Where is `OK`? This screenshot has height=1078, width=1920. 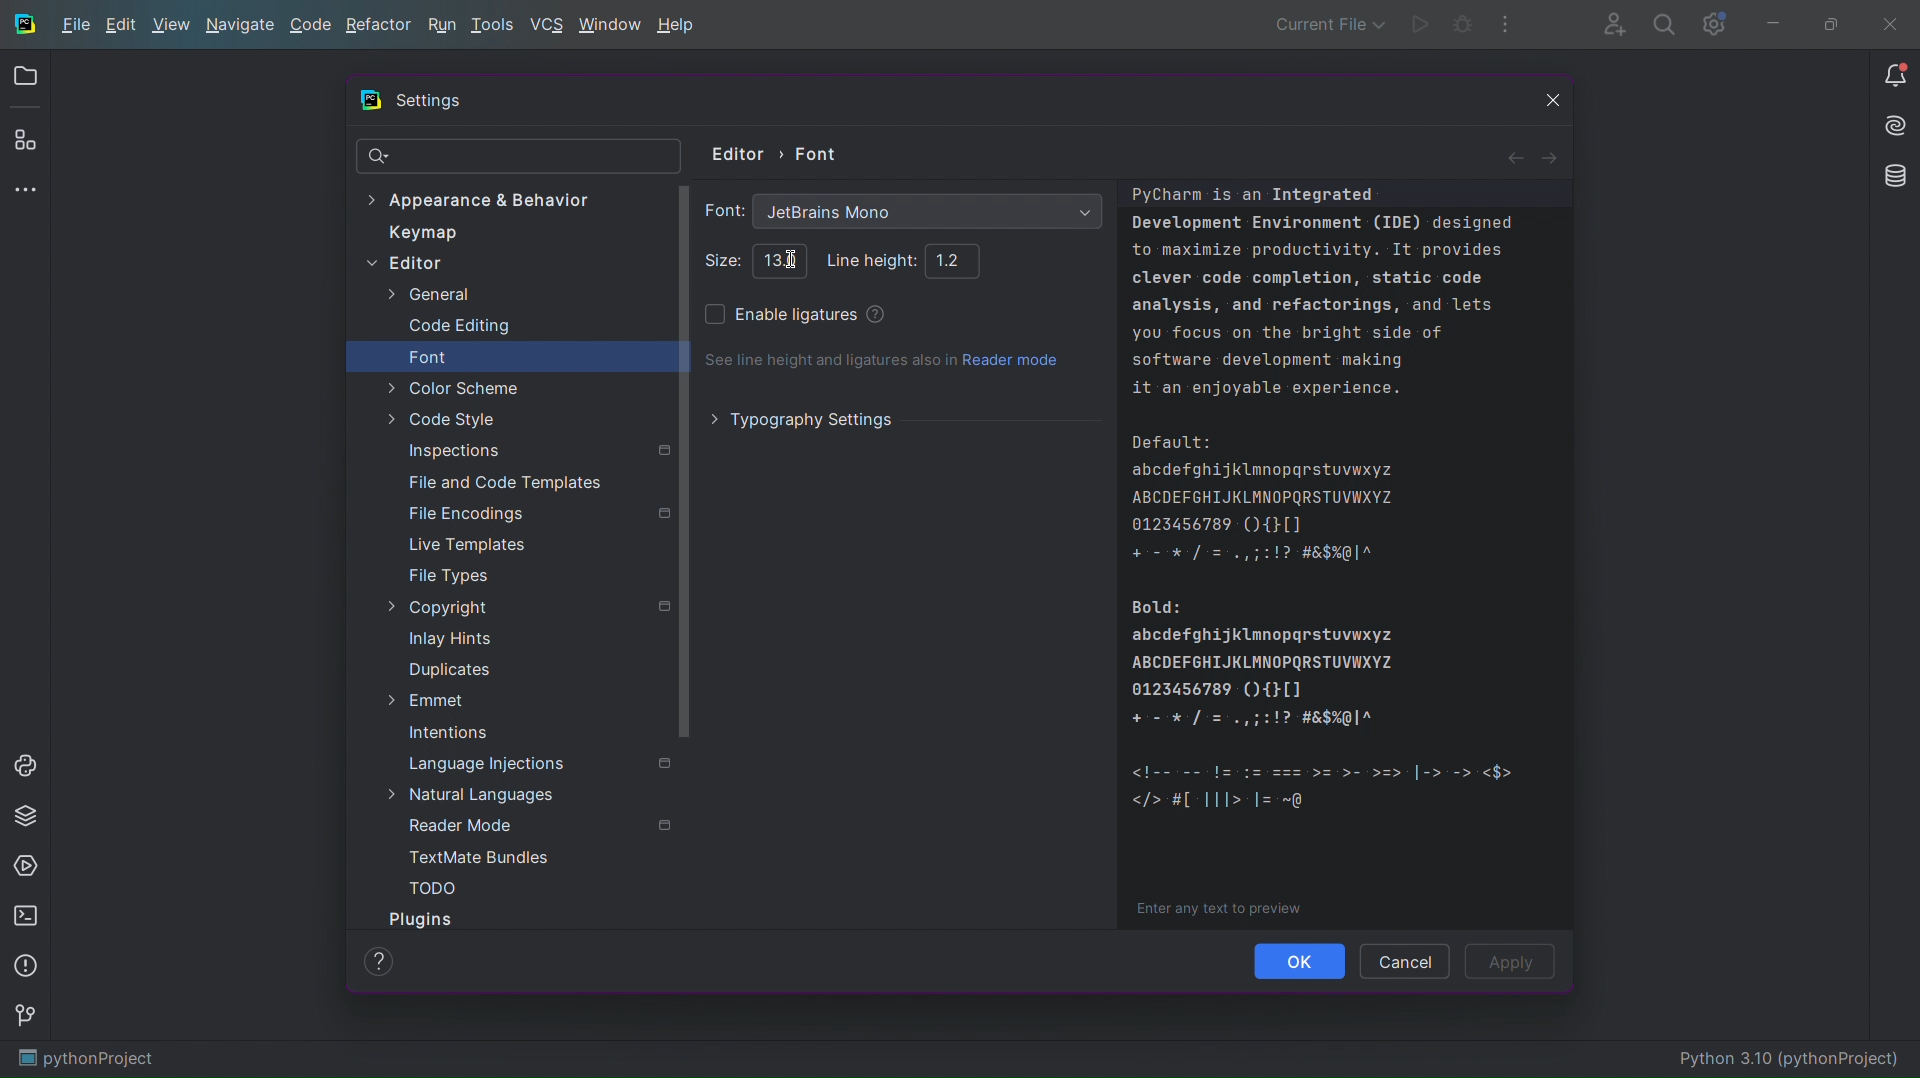
OK is located at coordinates (1301, 961).